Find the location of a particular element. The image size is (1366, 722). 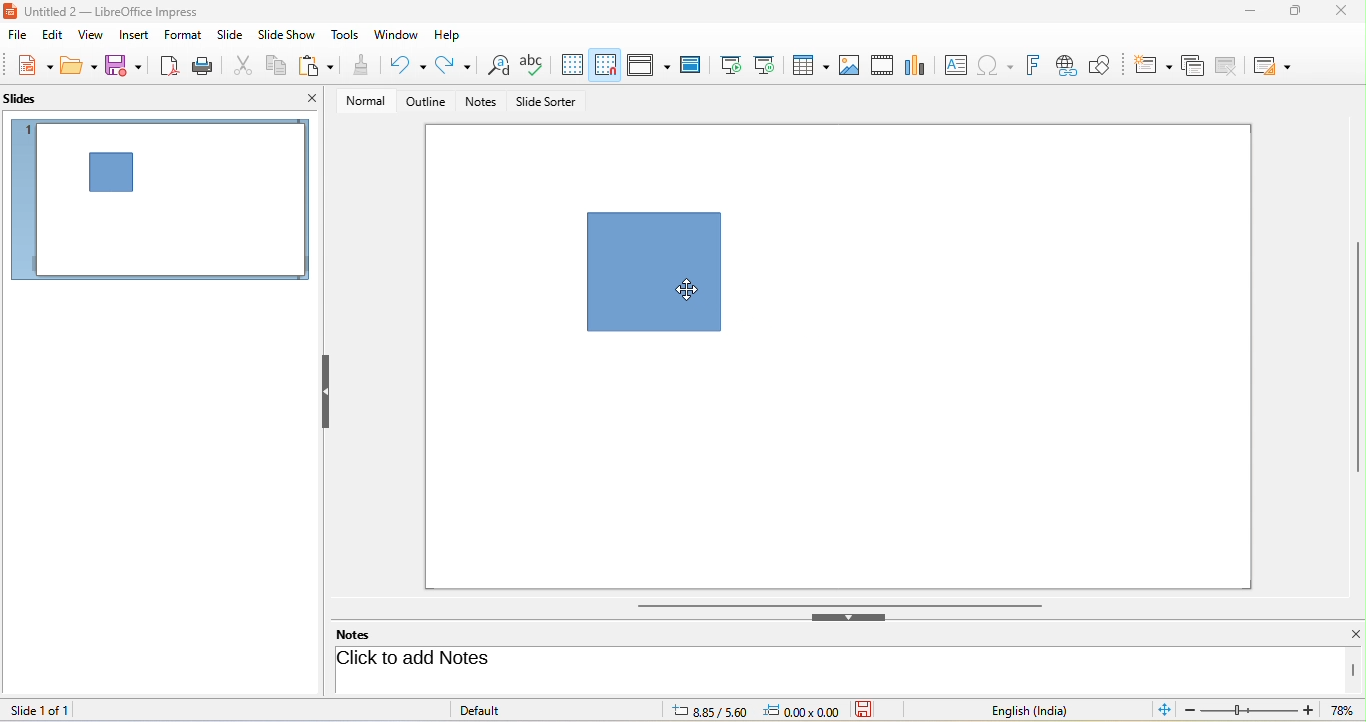

table is located at coordinates (812, 67).